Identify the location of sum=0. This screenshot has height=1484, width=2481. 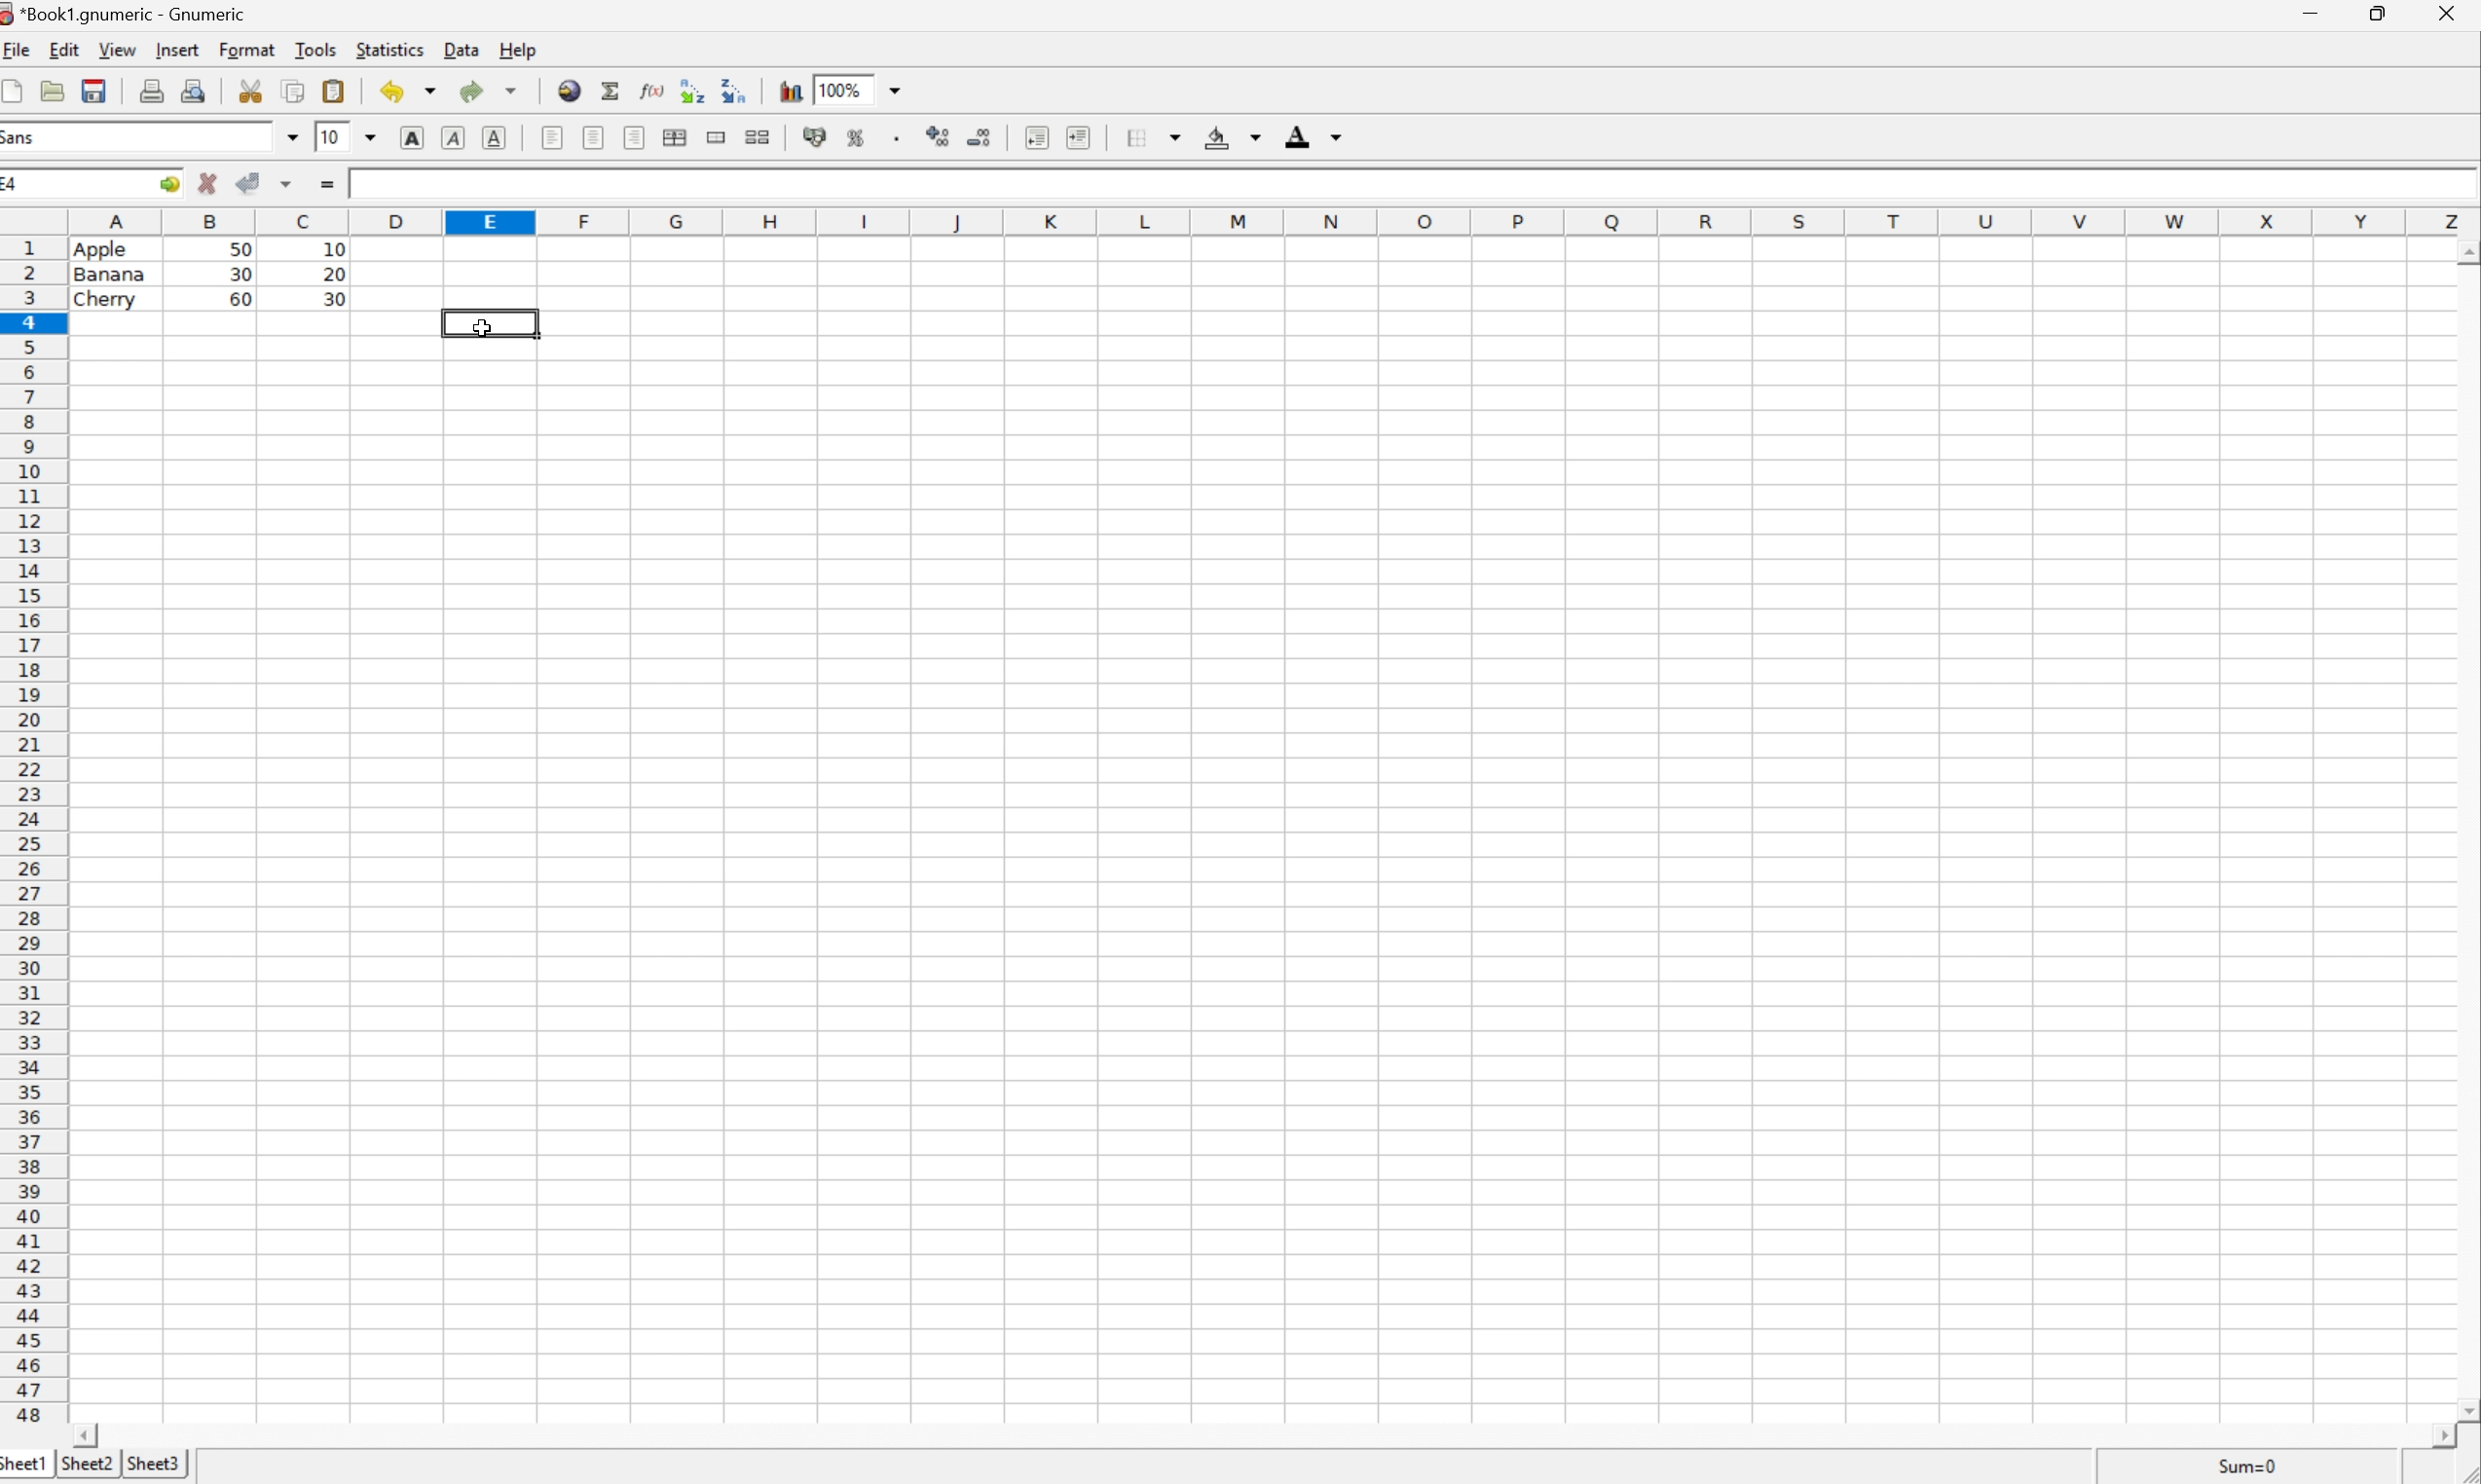
(2247, 1465).